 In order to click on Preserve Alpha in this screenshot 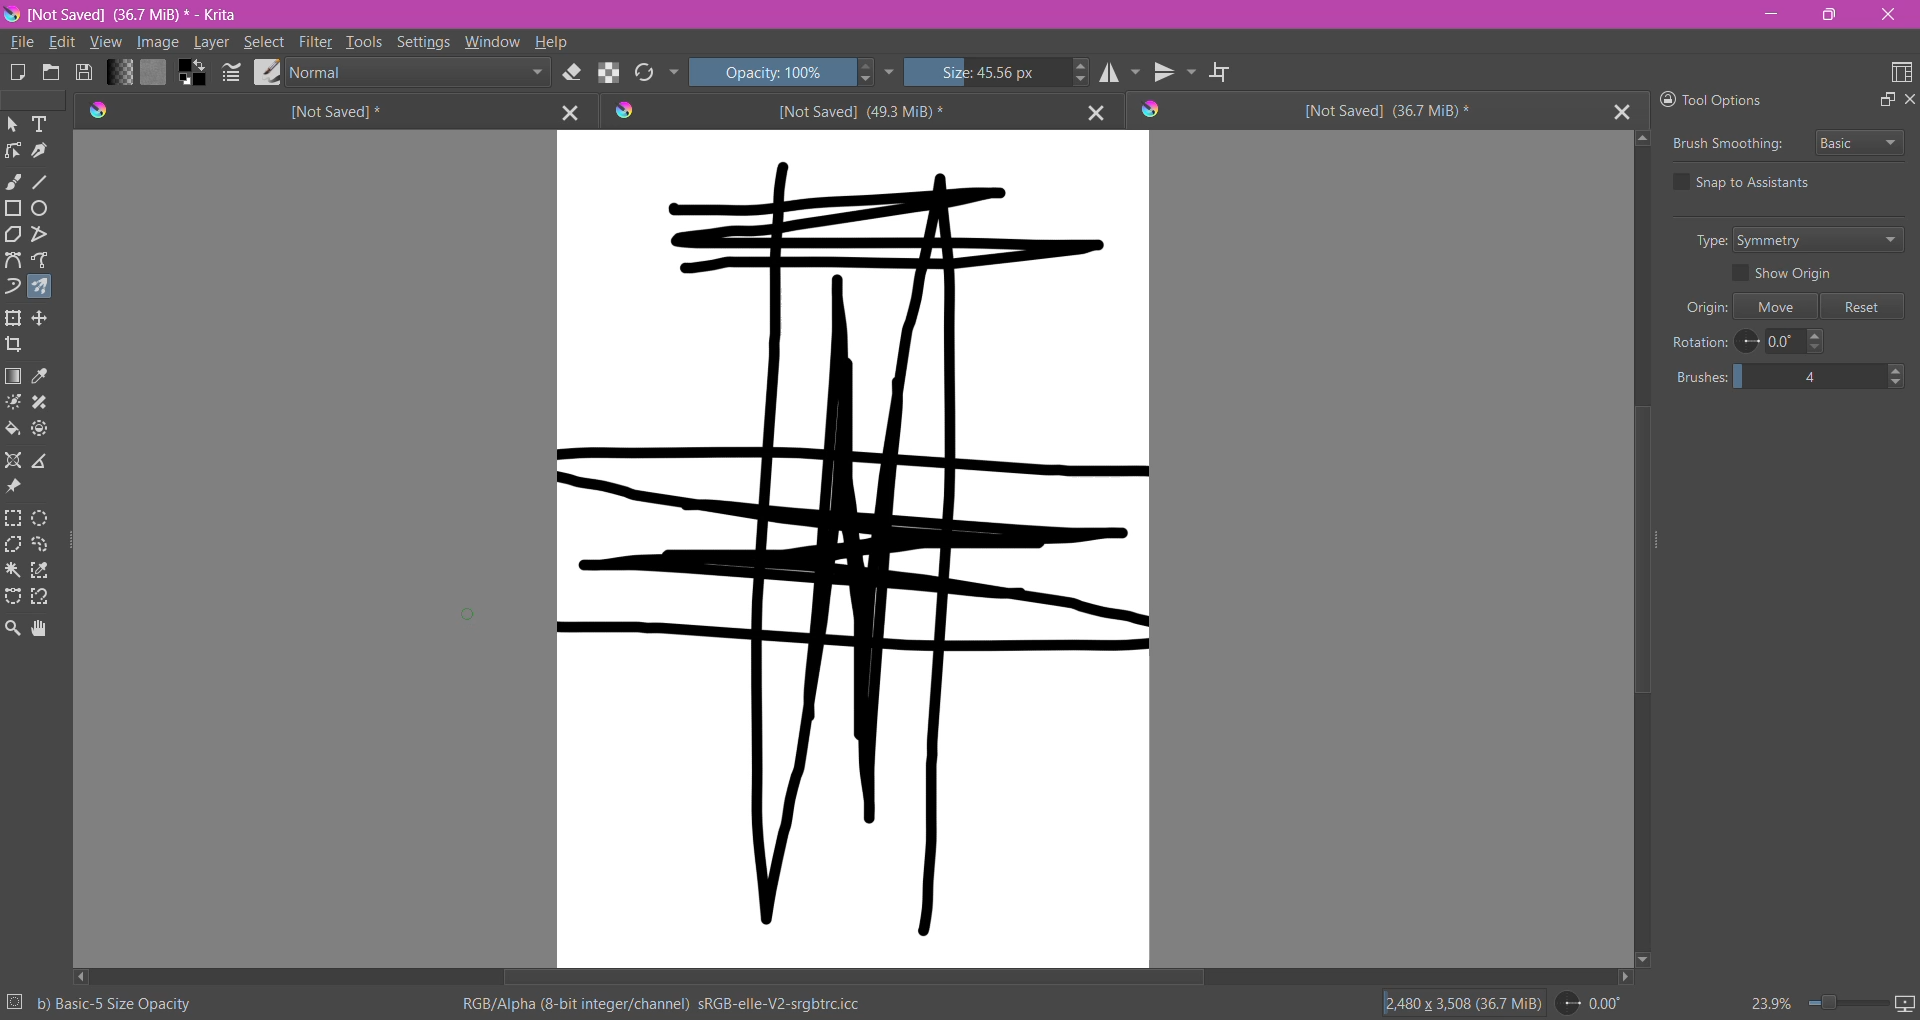, I will do `click(606, 71)`.